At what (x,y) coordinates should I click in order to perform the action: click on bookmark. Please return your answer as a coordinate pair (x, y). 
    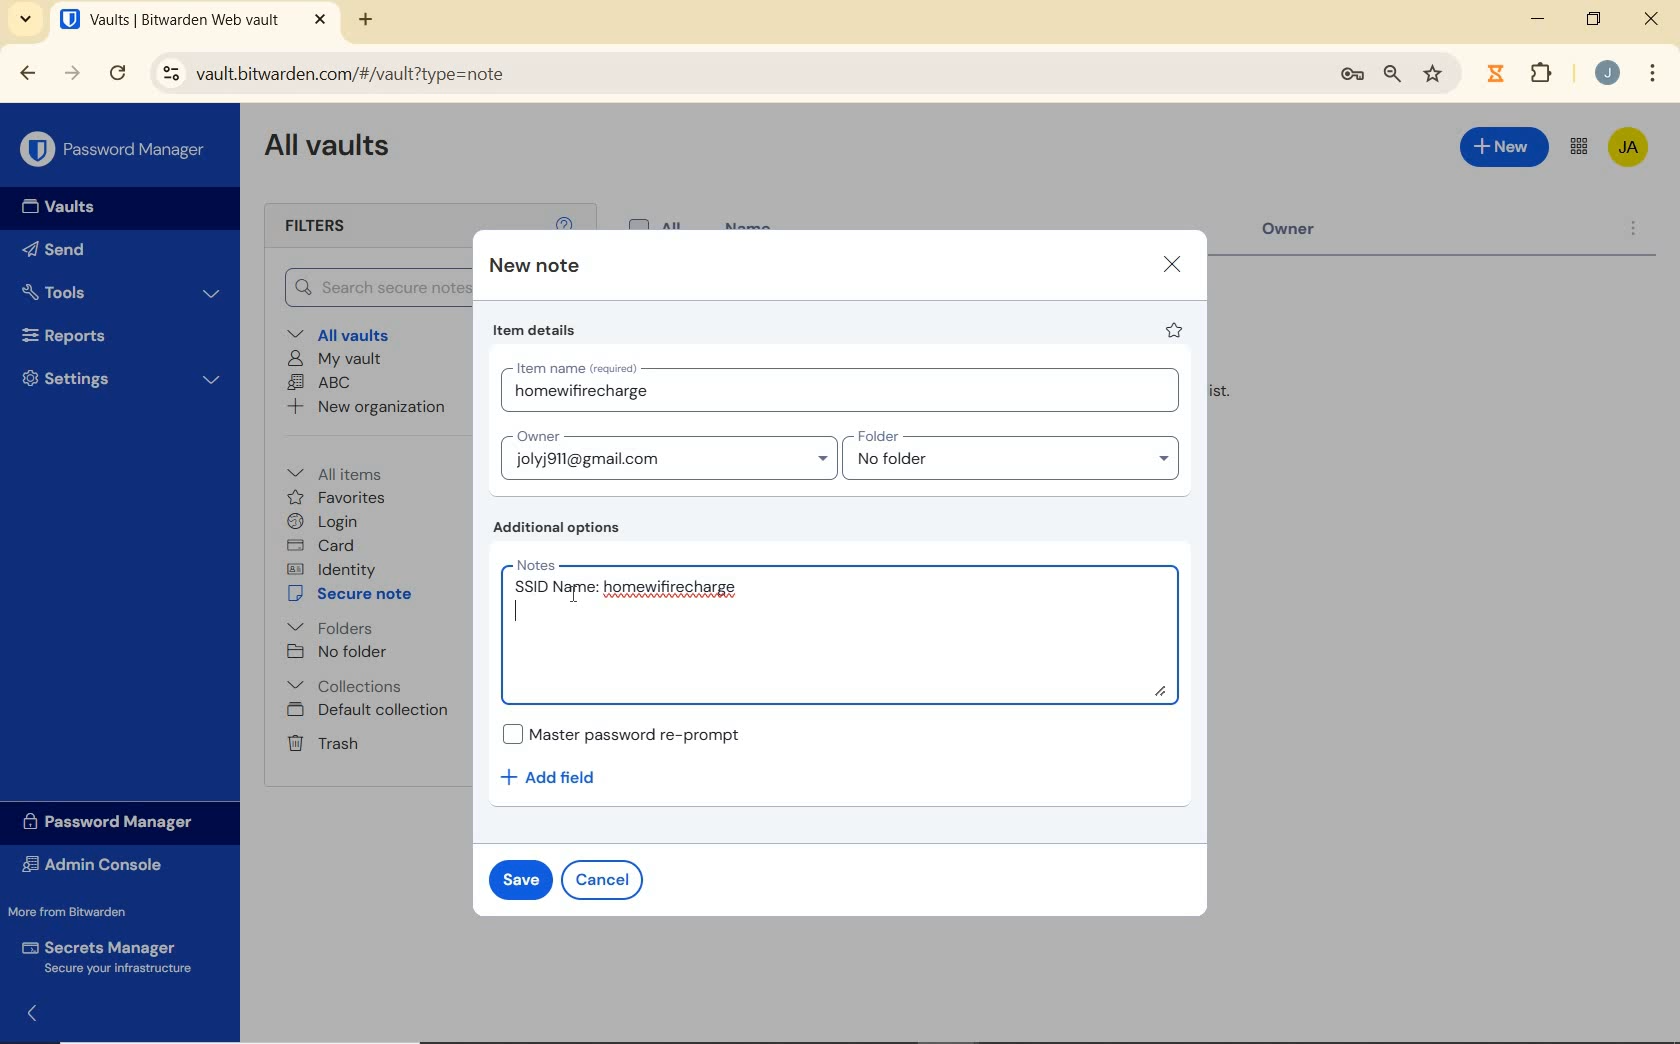
    Looking at the image, I should click on (1435, 75).